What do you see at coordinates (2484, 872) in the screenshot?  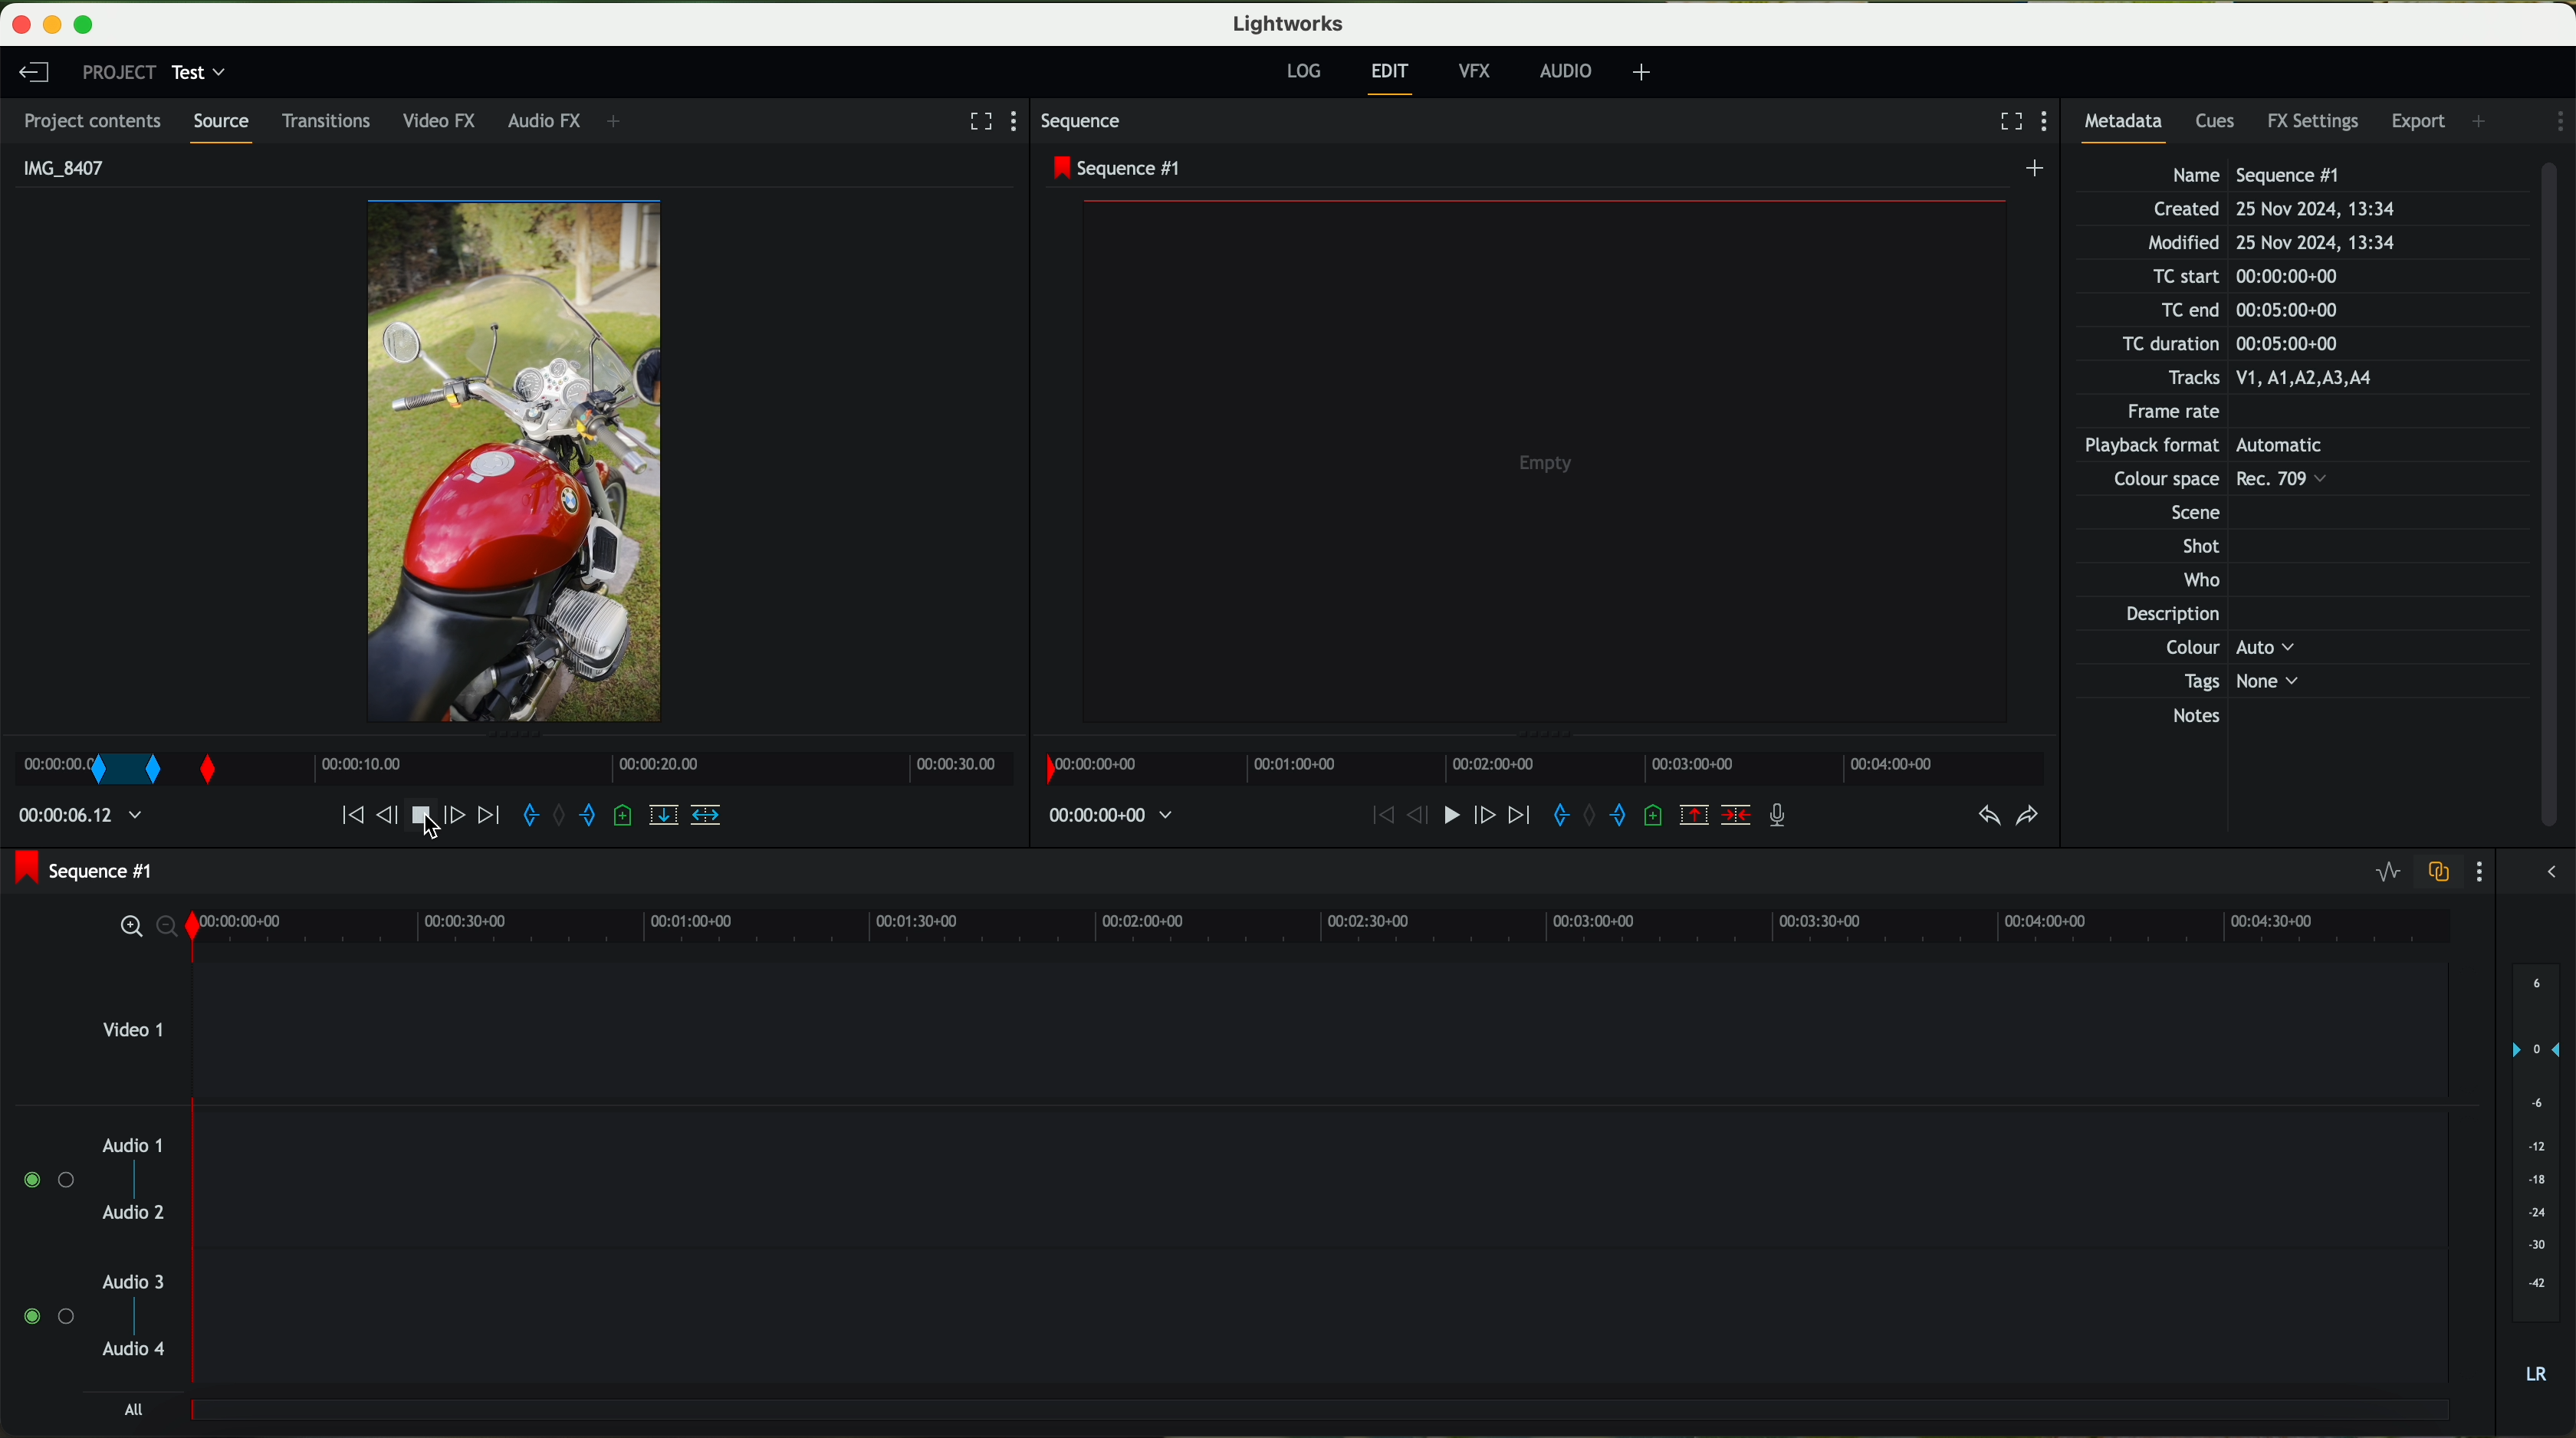 I see `show settings menu` at bounding box center [2484, 872].